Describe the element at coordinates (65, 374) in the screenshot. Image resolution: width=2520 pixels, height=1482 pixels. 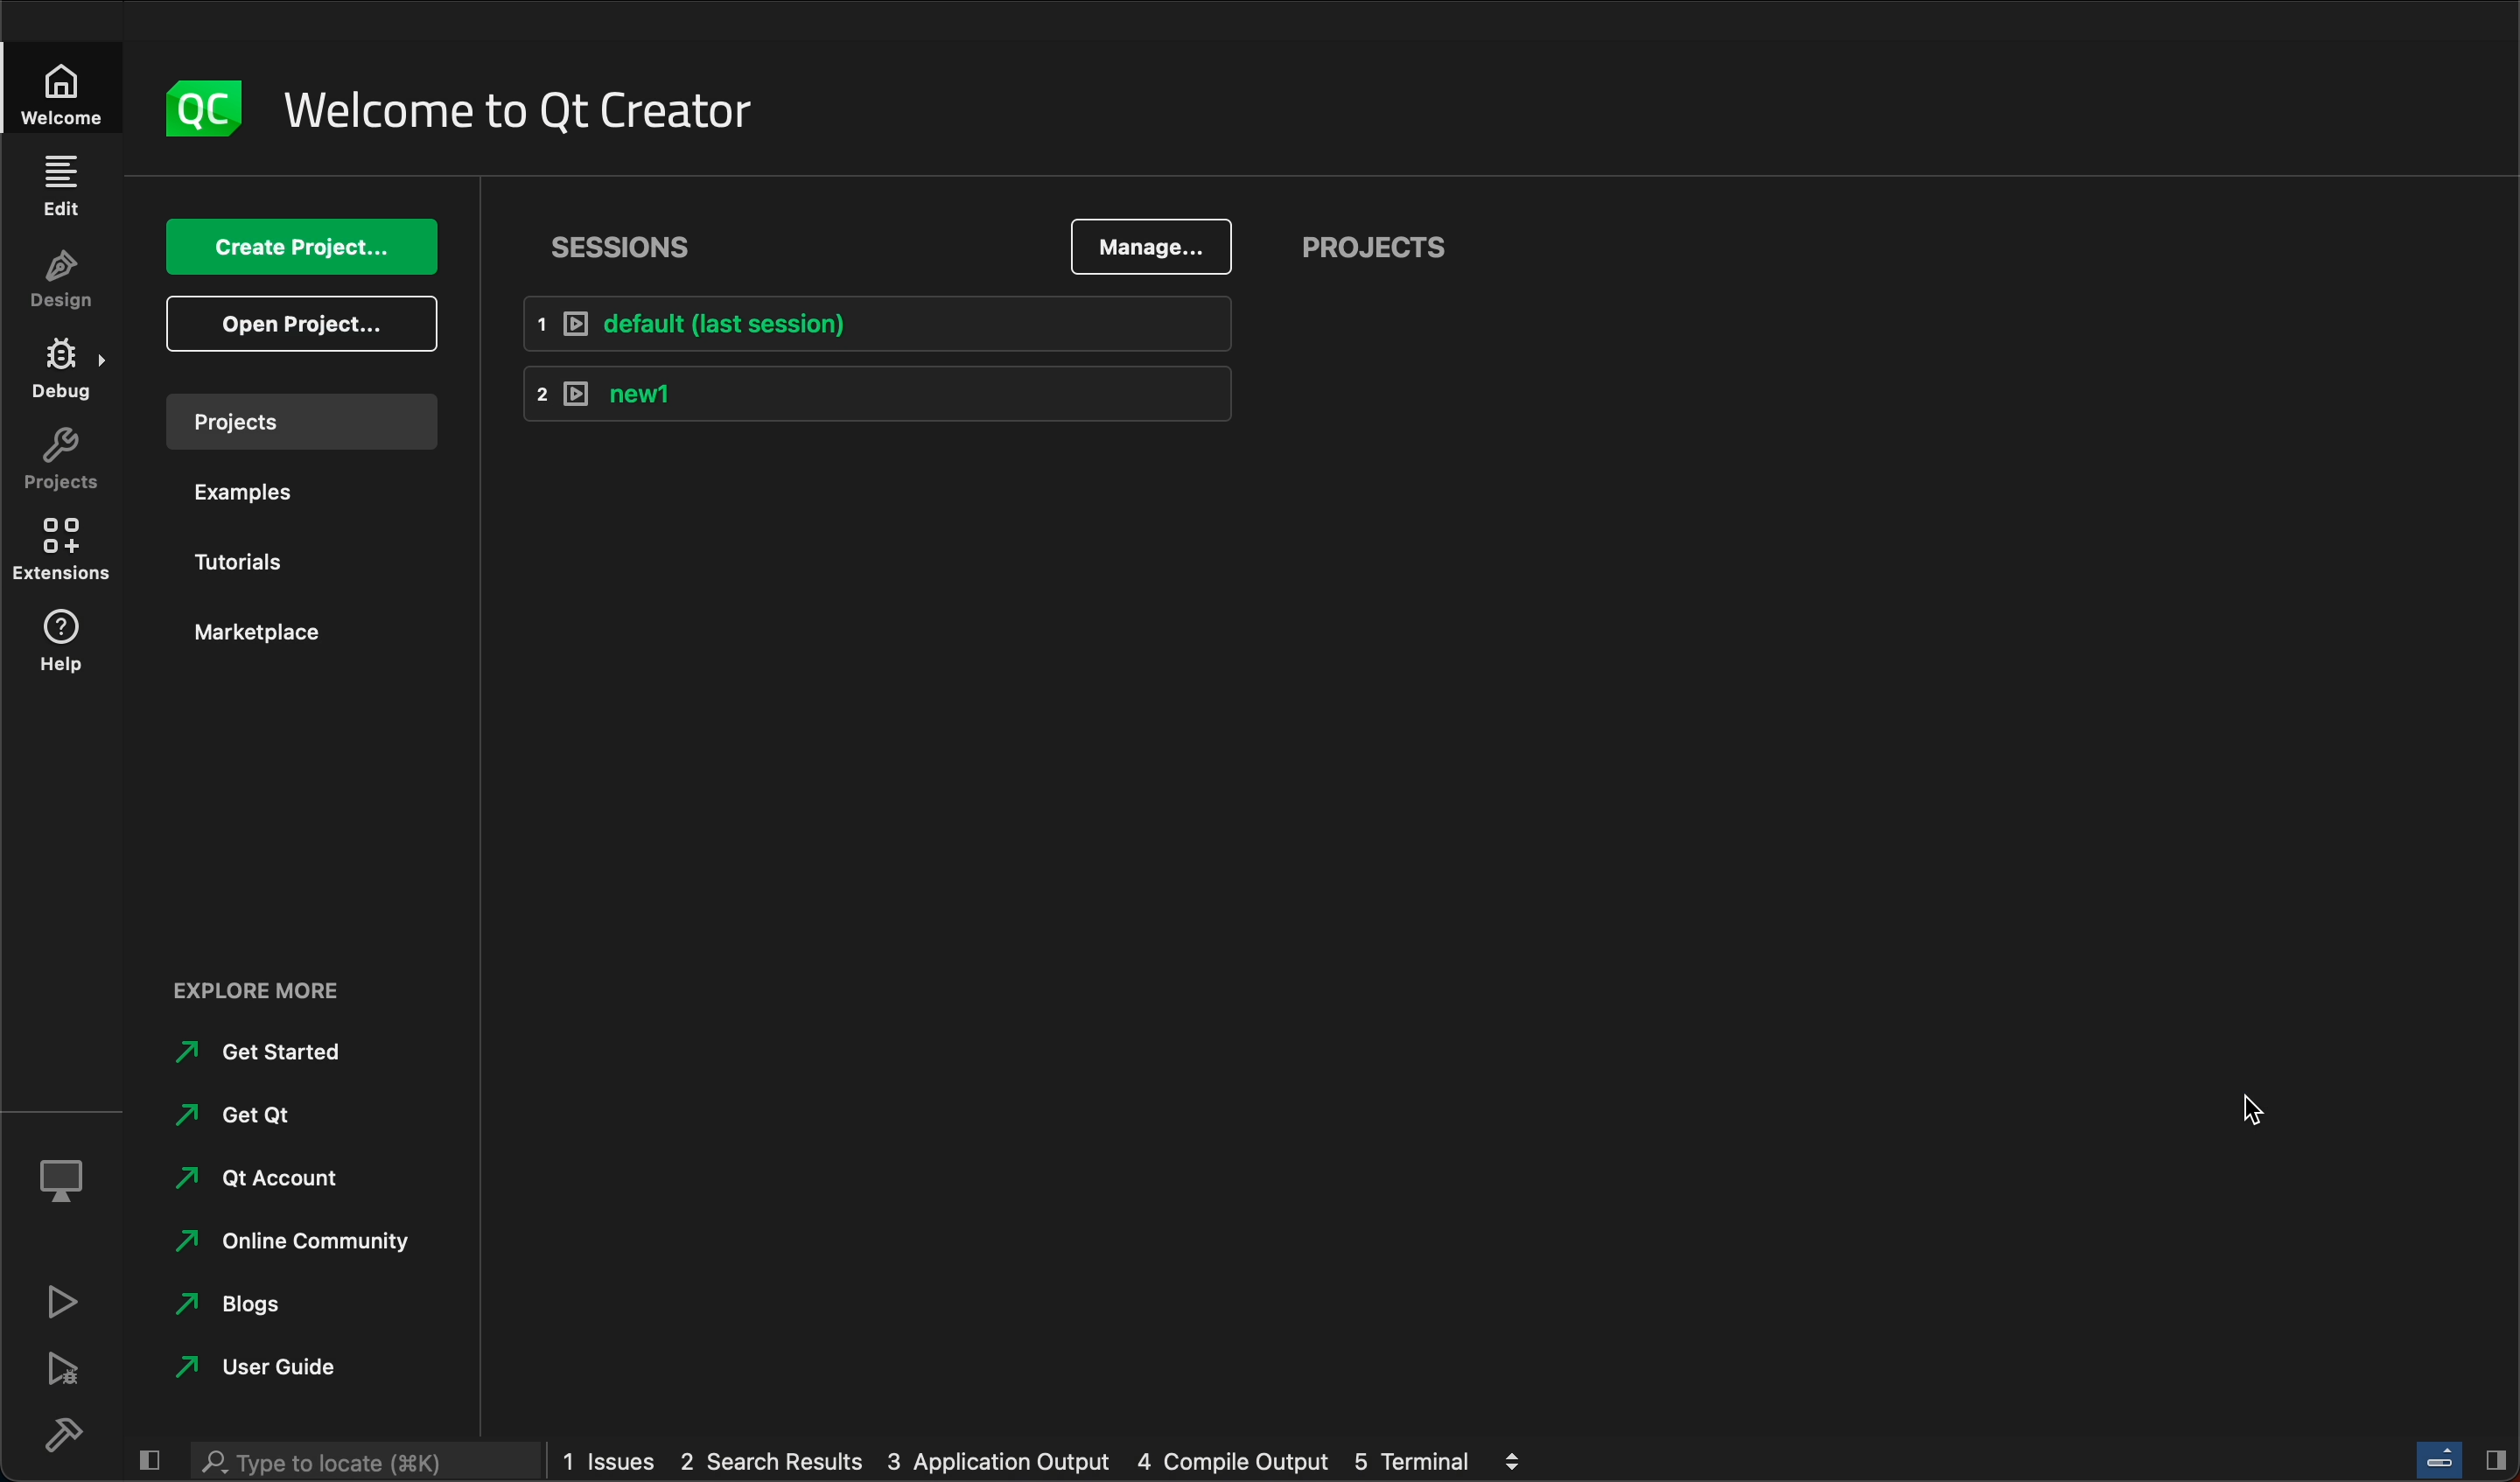
I see `debug` at that location.